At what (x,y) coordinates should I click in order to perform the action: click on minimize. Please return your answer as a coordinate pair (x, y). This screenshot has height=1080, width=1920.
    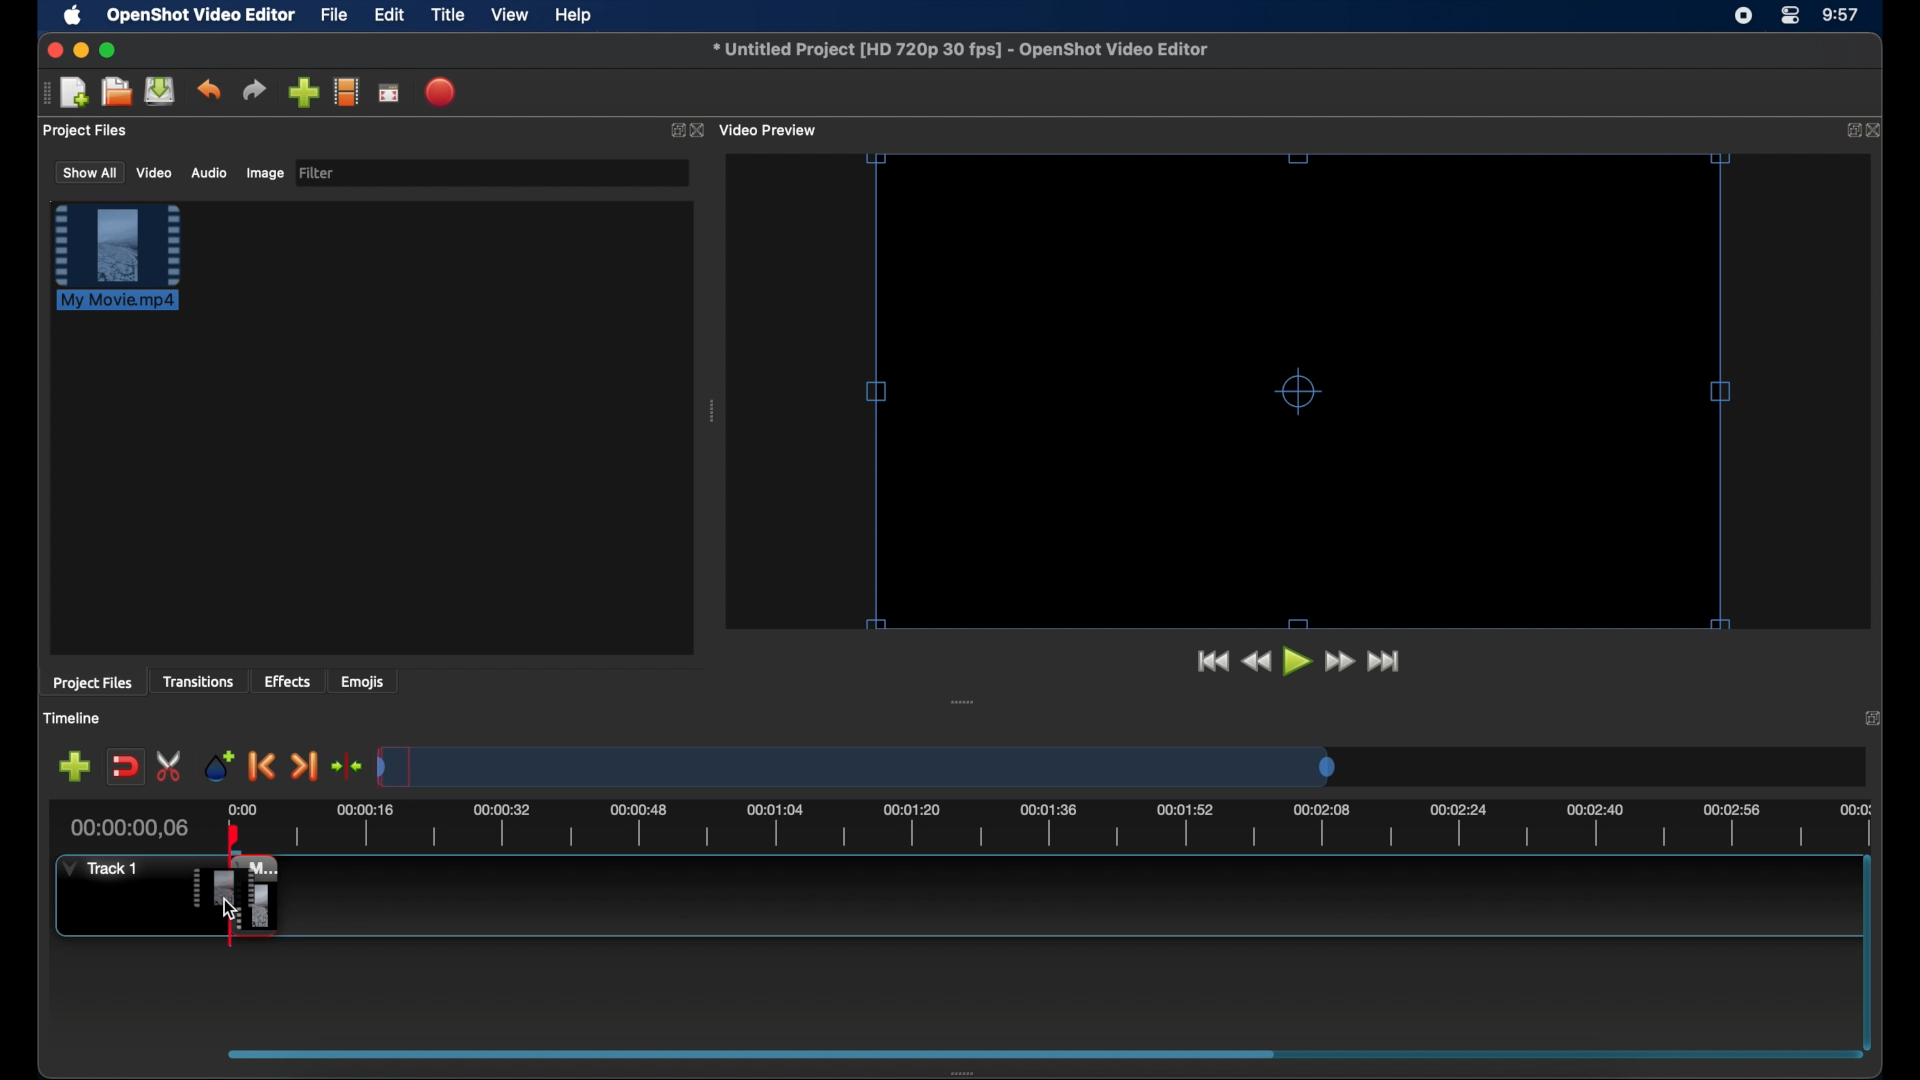
    Looking at the image, I should click on (81, 50).